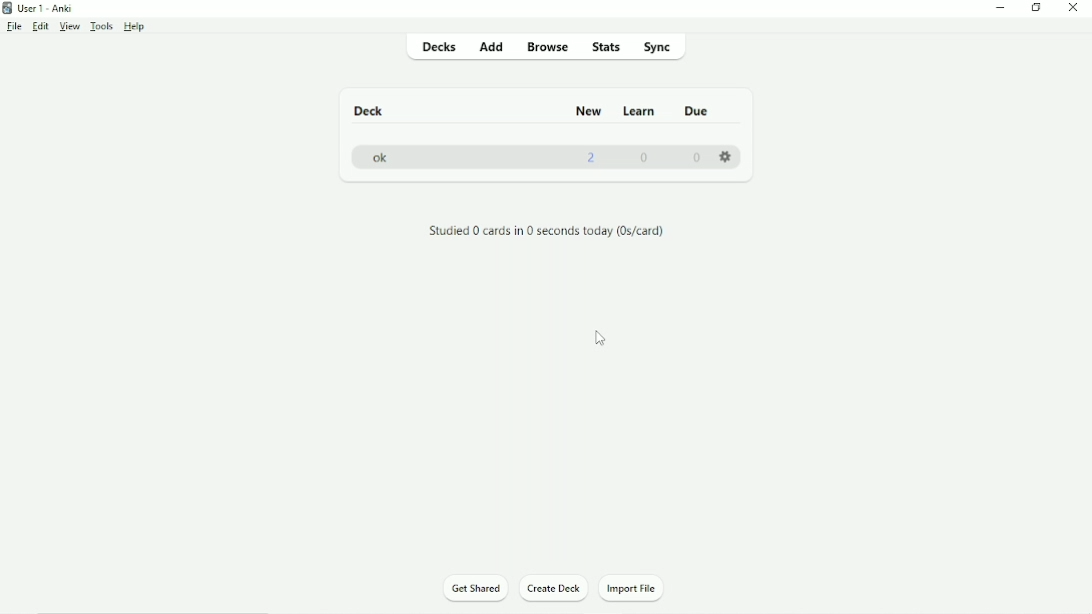 This screenshot has width=1092, height=614. Describe the element at coordinates (728, 156) in the screenshot. I see `Settings` at that location.